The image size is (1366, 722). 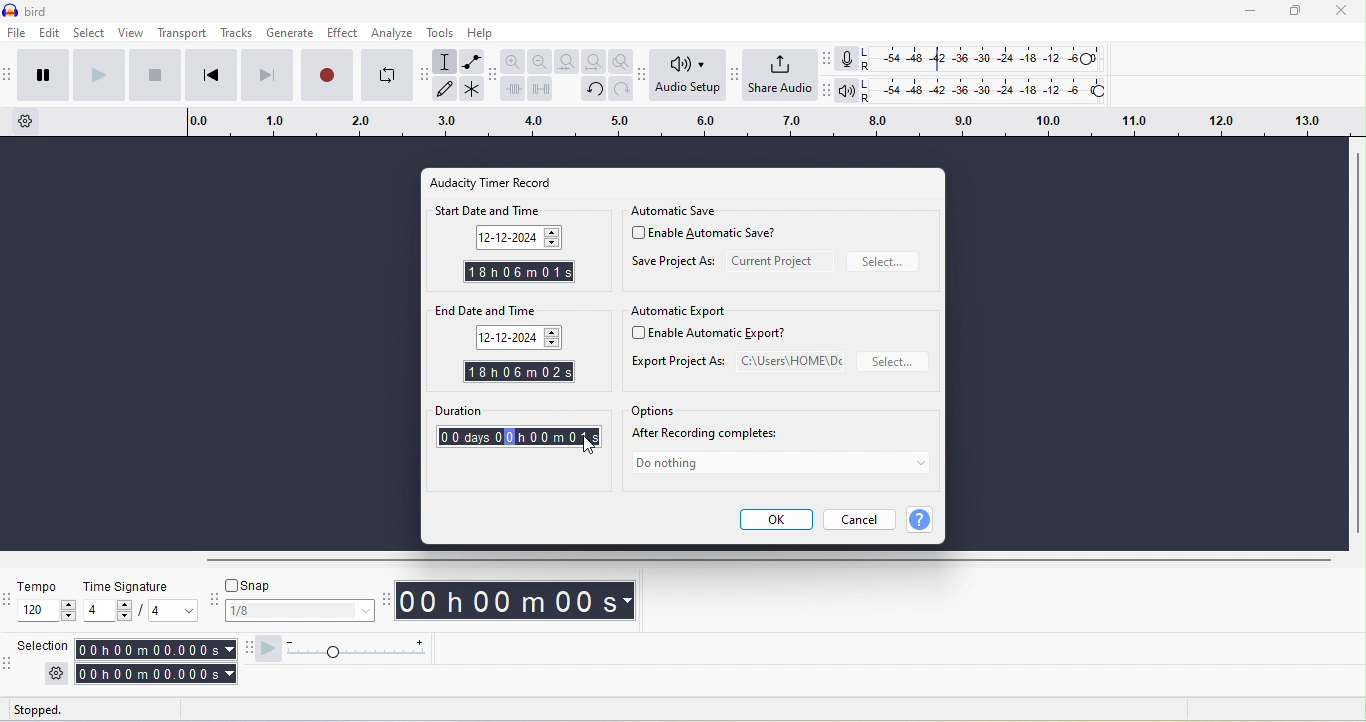 What do you see at coordinates (518, 411) in the screenshot?
I see `duration` at bounding box center [518, 411].